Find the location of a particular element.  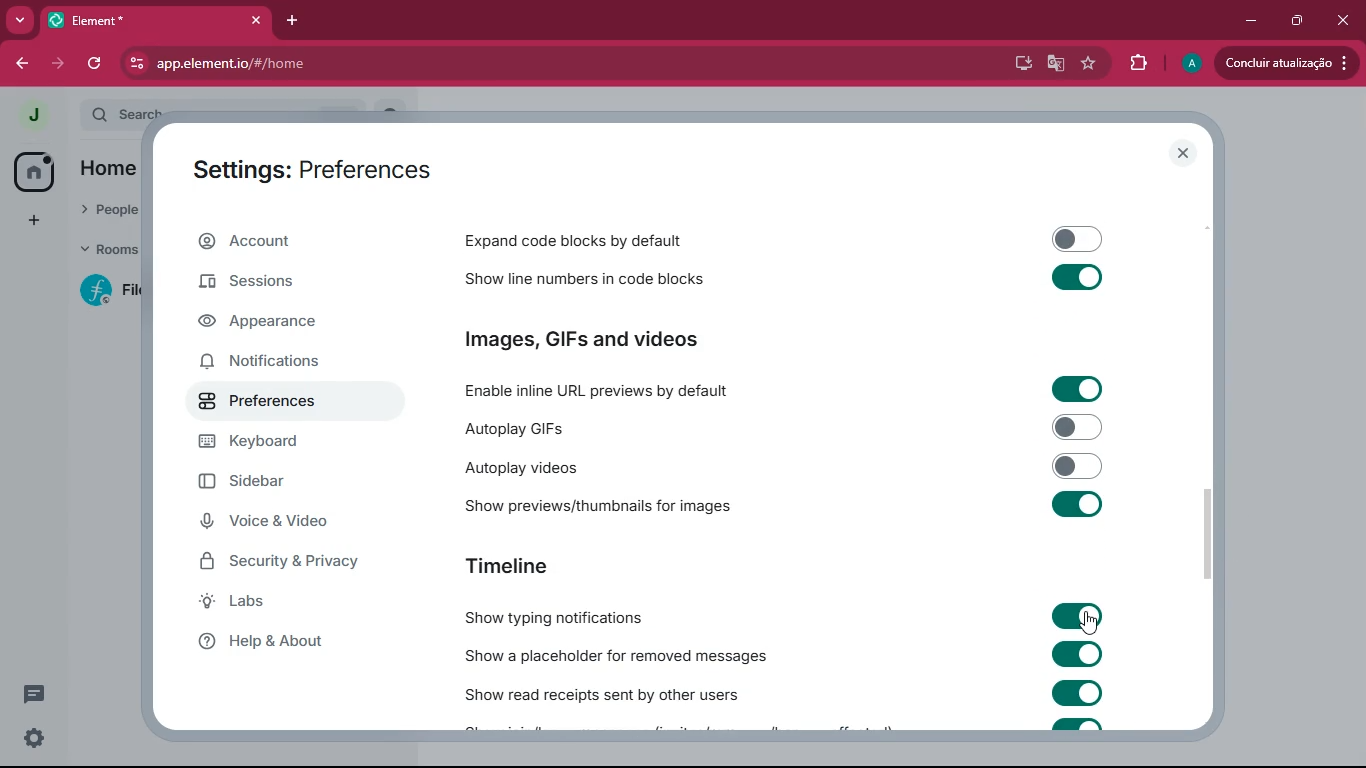

show previews/thumbnails for images is located at coordinates (605, 506).